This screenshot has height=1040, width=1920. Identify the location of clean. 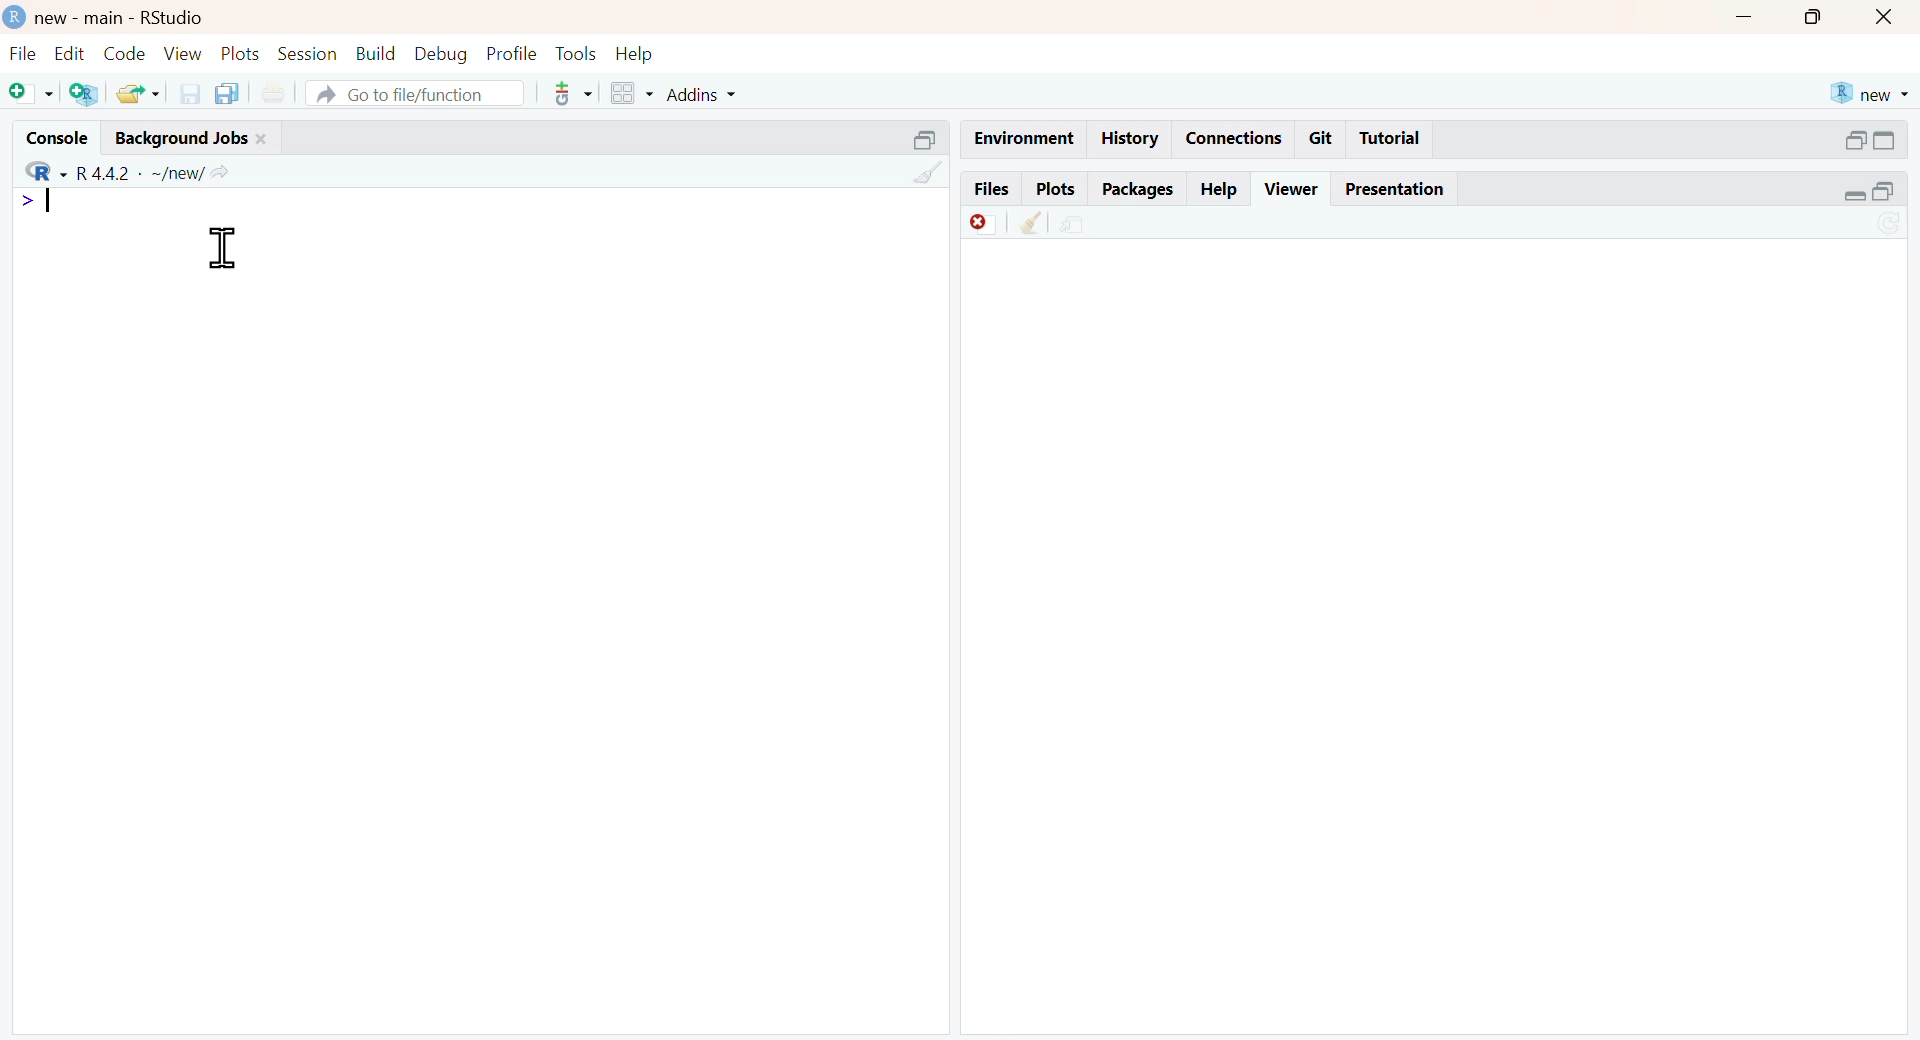
(929, 174).